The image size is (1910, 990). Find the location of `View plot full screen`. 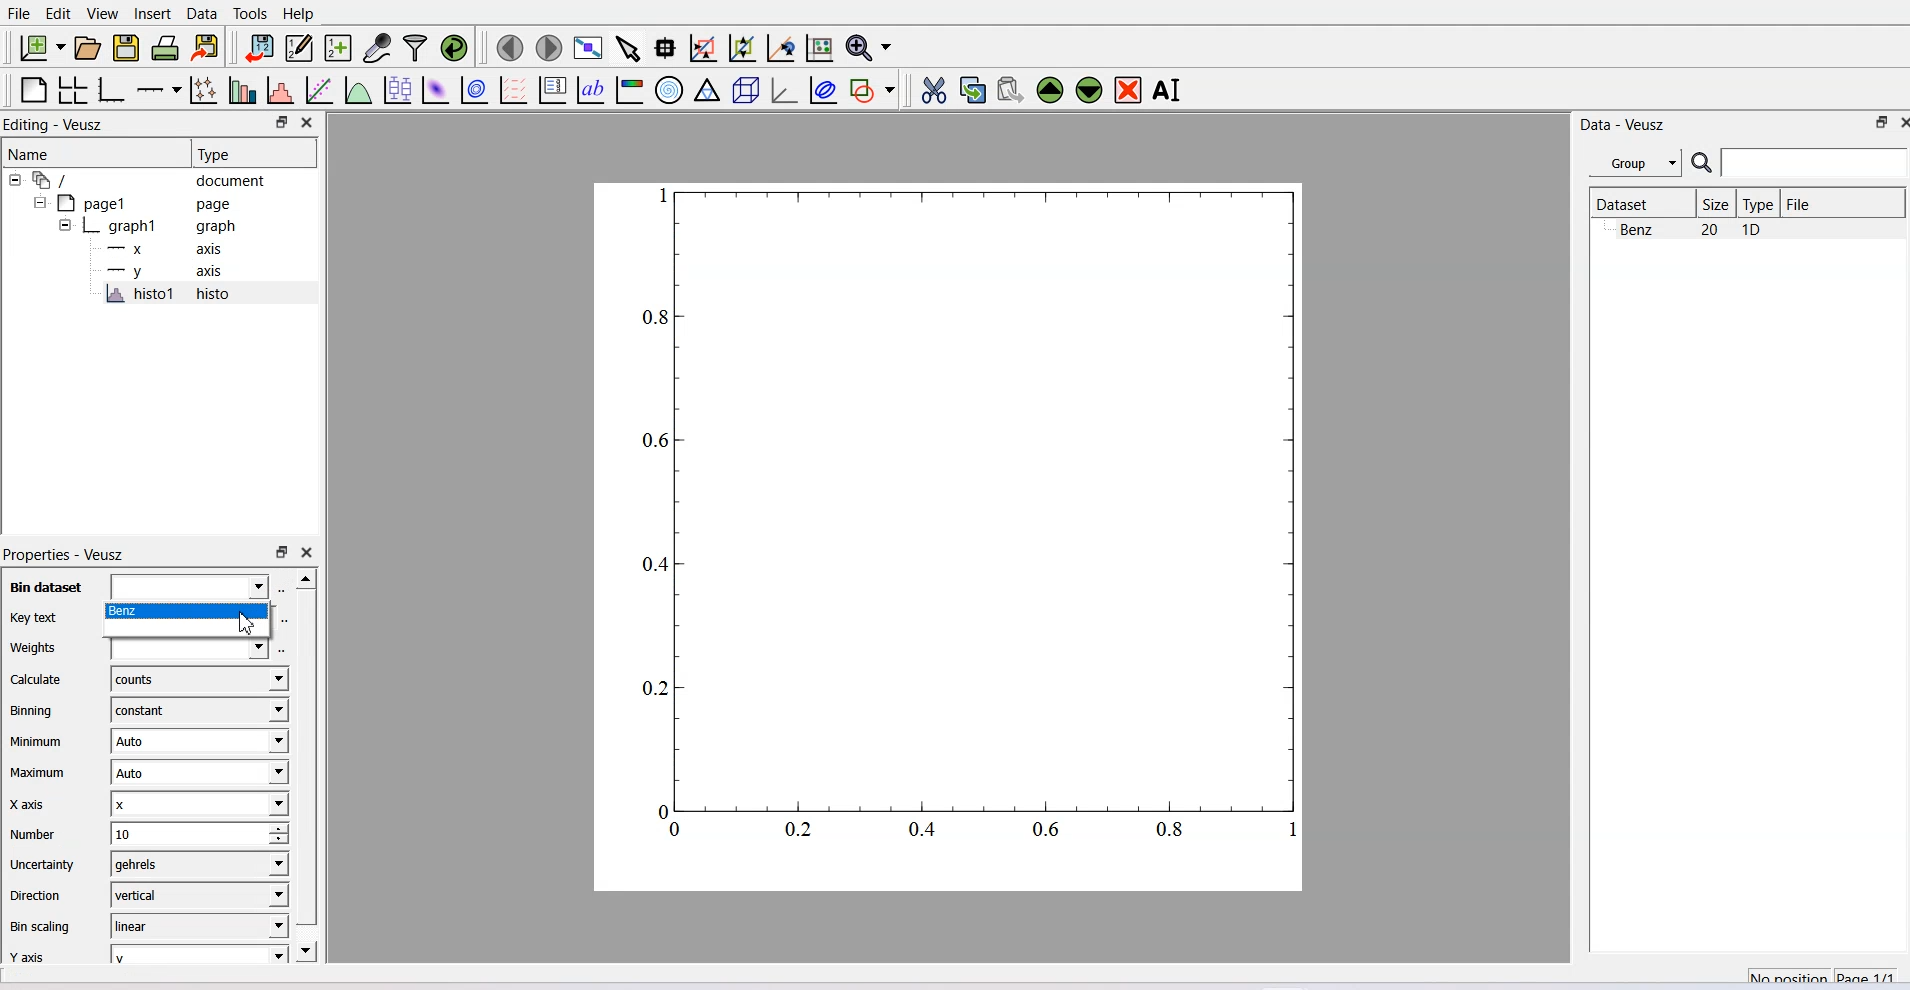

View plot full screen is located at coordinates (590, 49).